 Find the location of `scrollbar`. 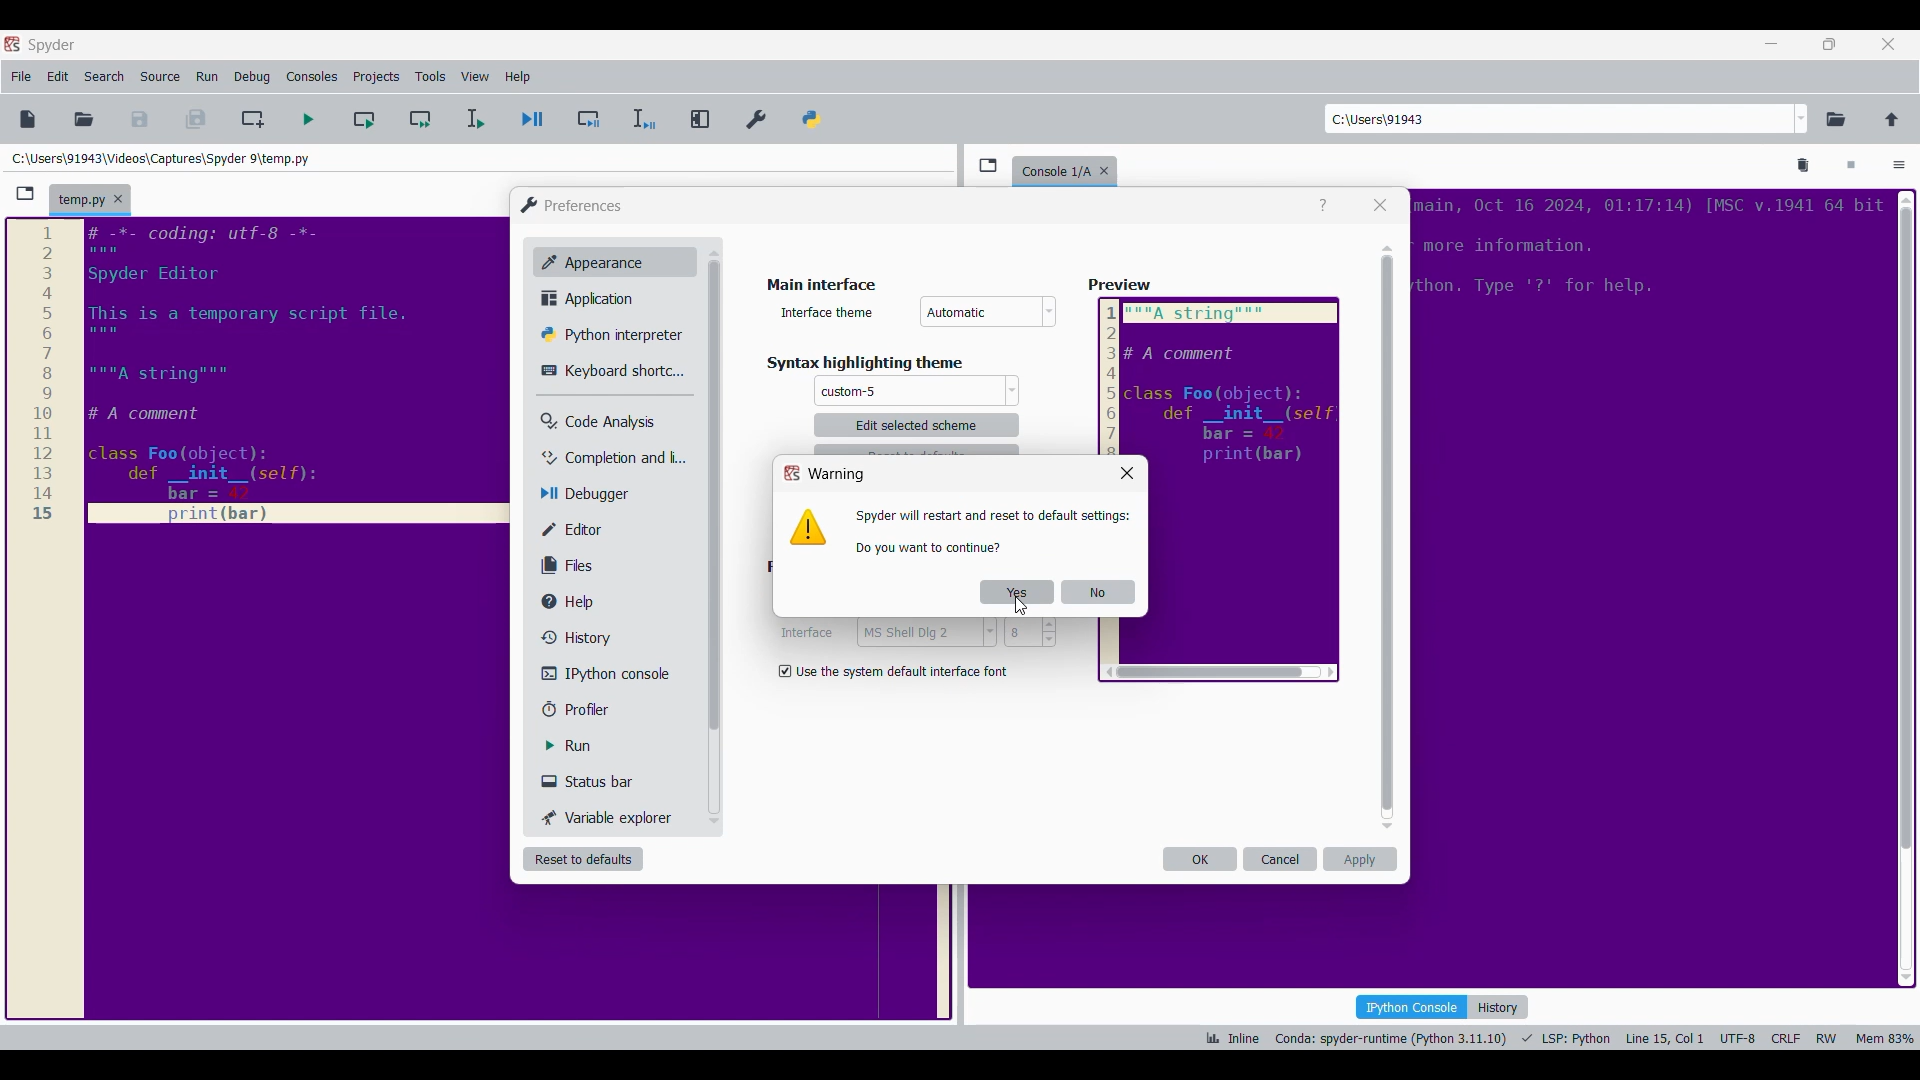

scrollbar is located at coordinates (1910, 587).